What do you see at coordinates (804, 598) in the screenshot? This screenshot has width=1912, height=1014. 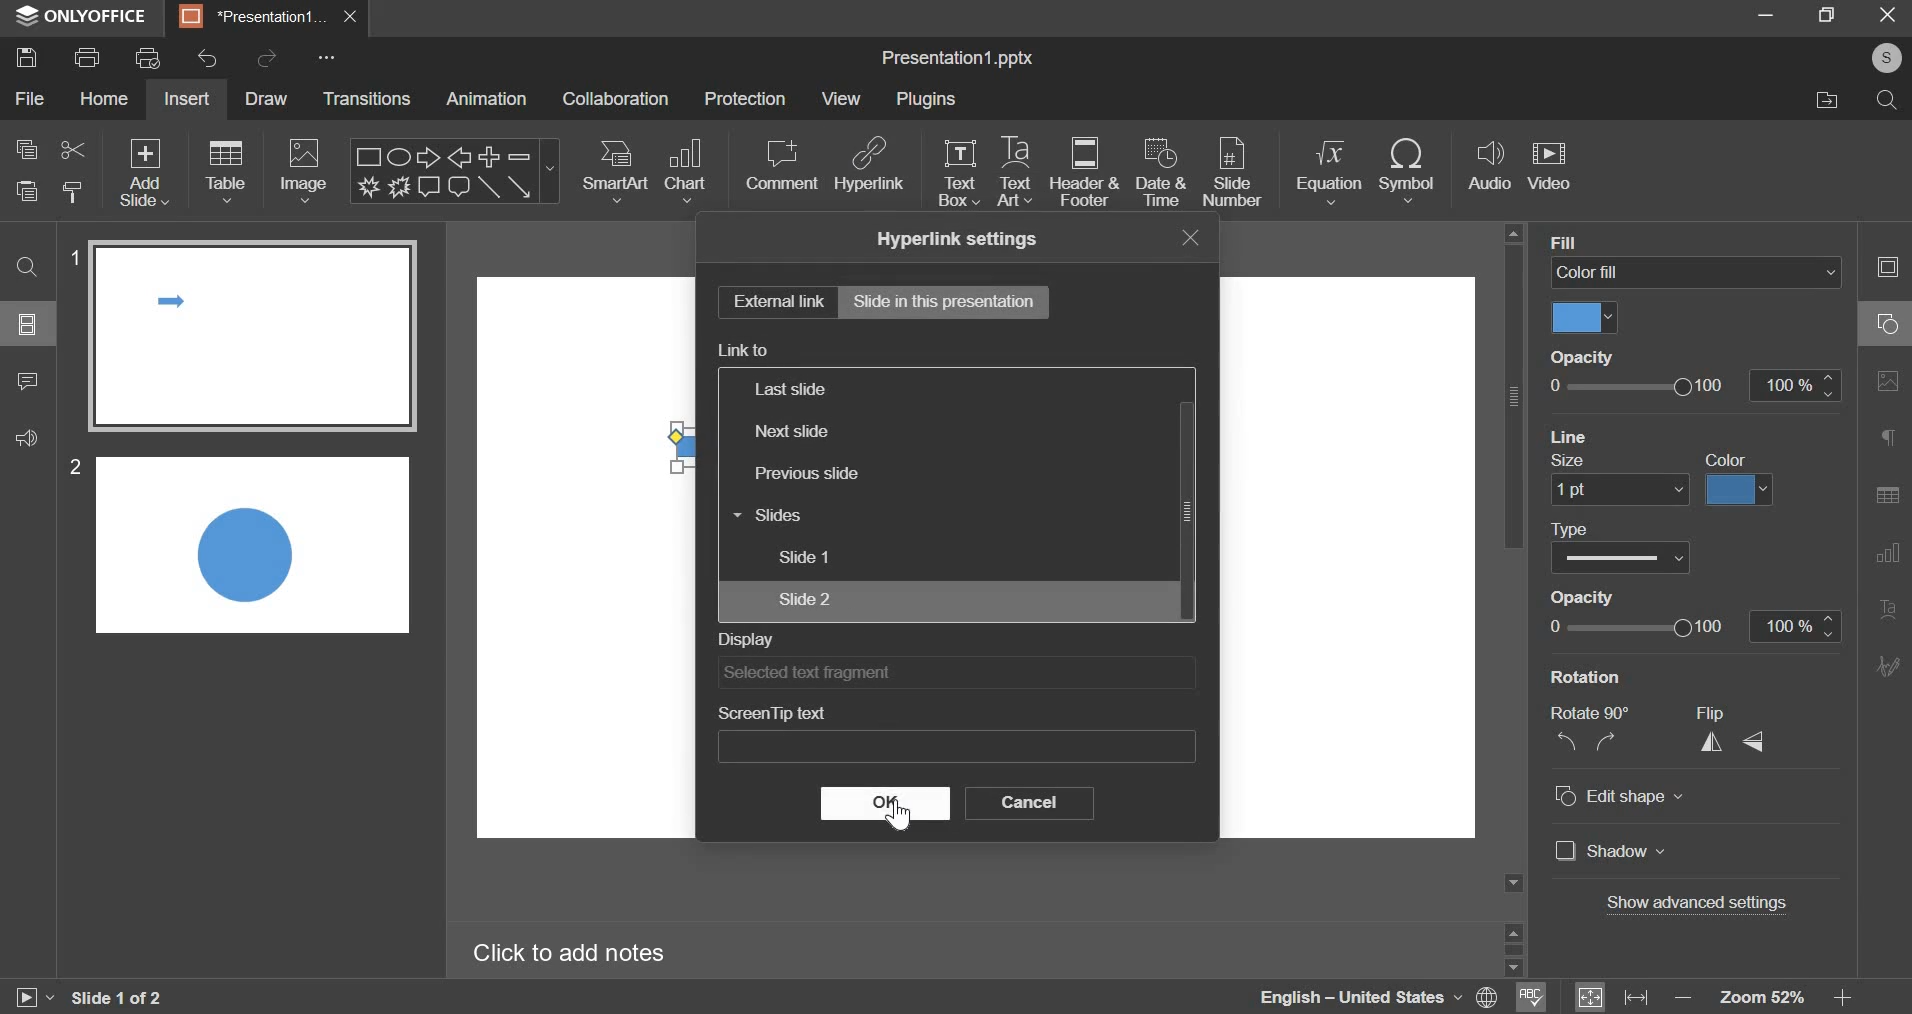 I see `slide 2` at bounding box center [804, 598].